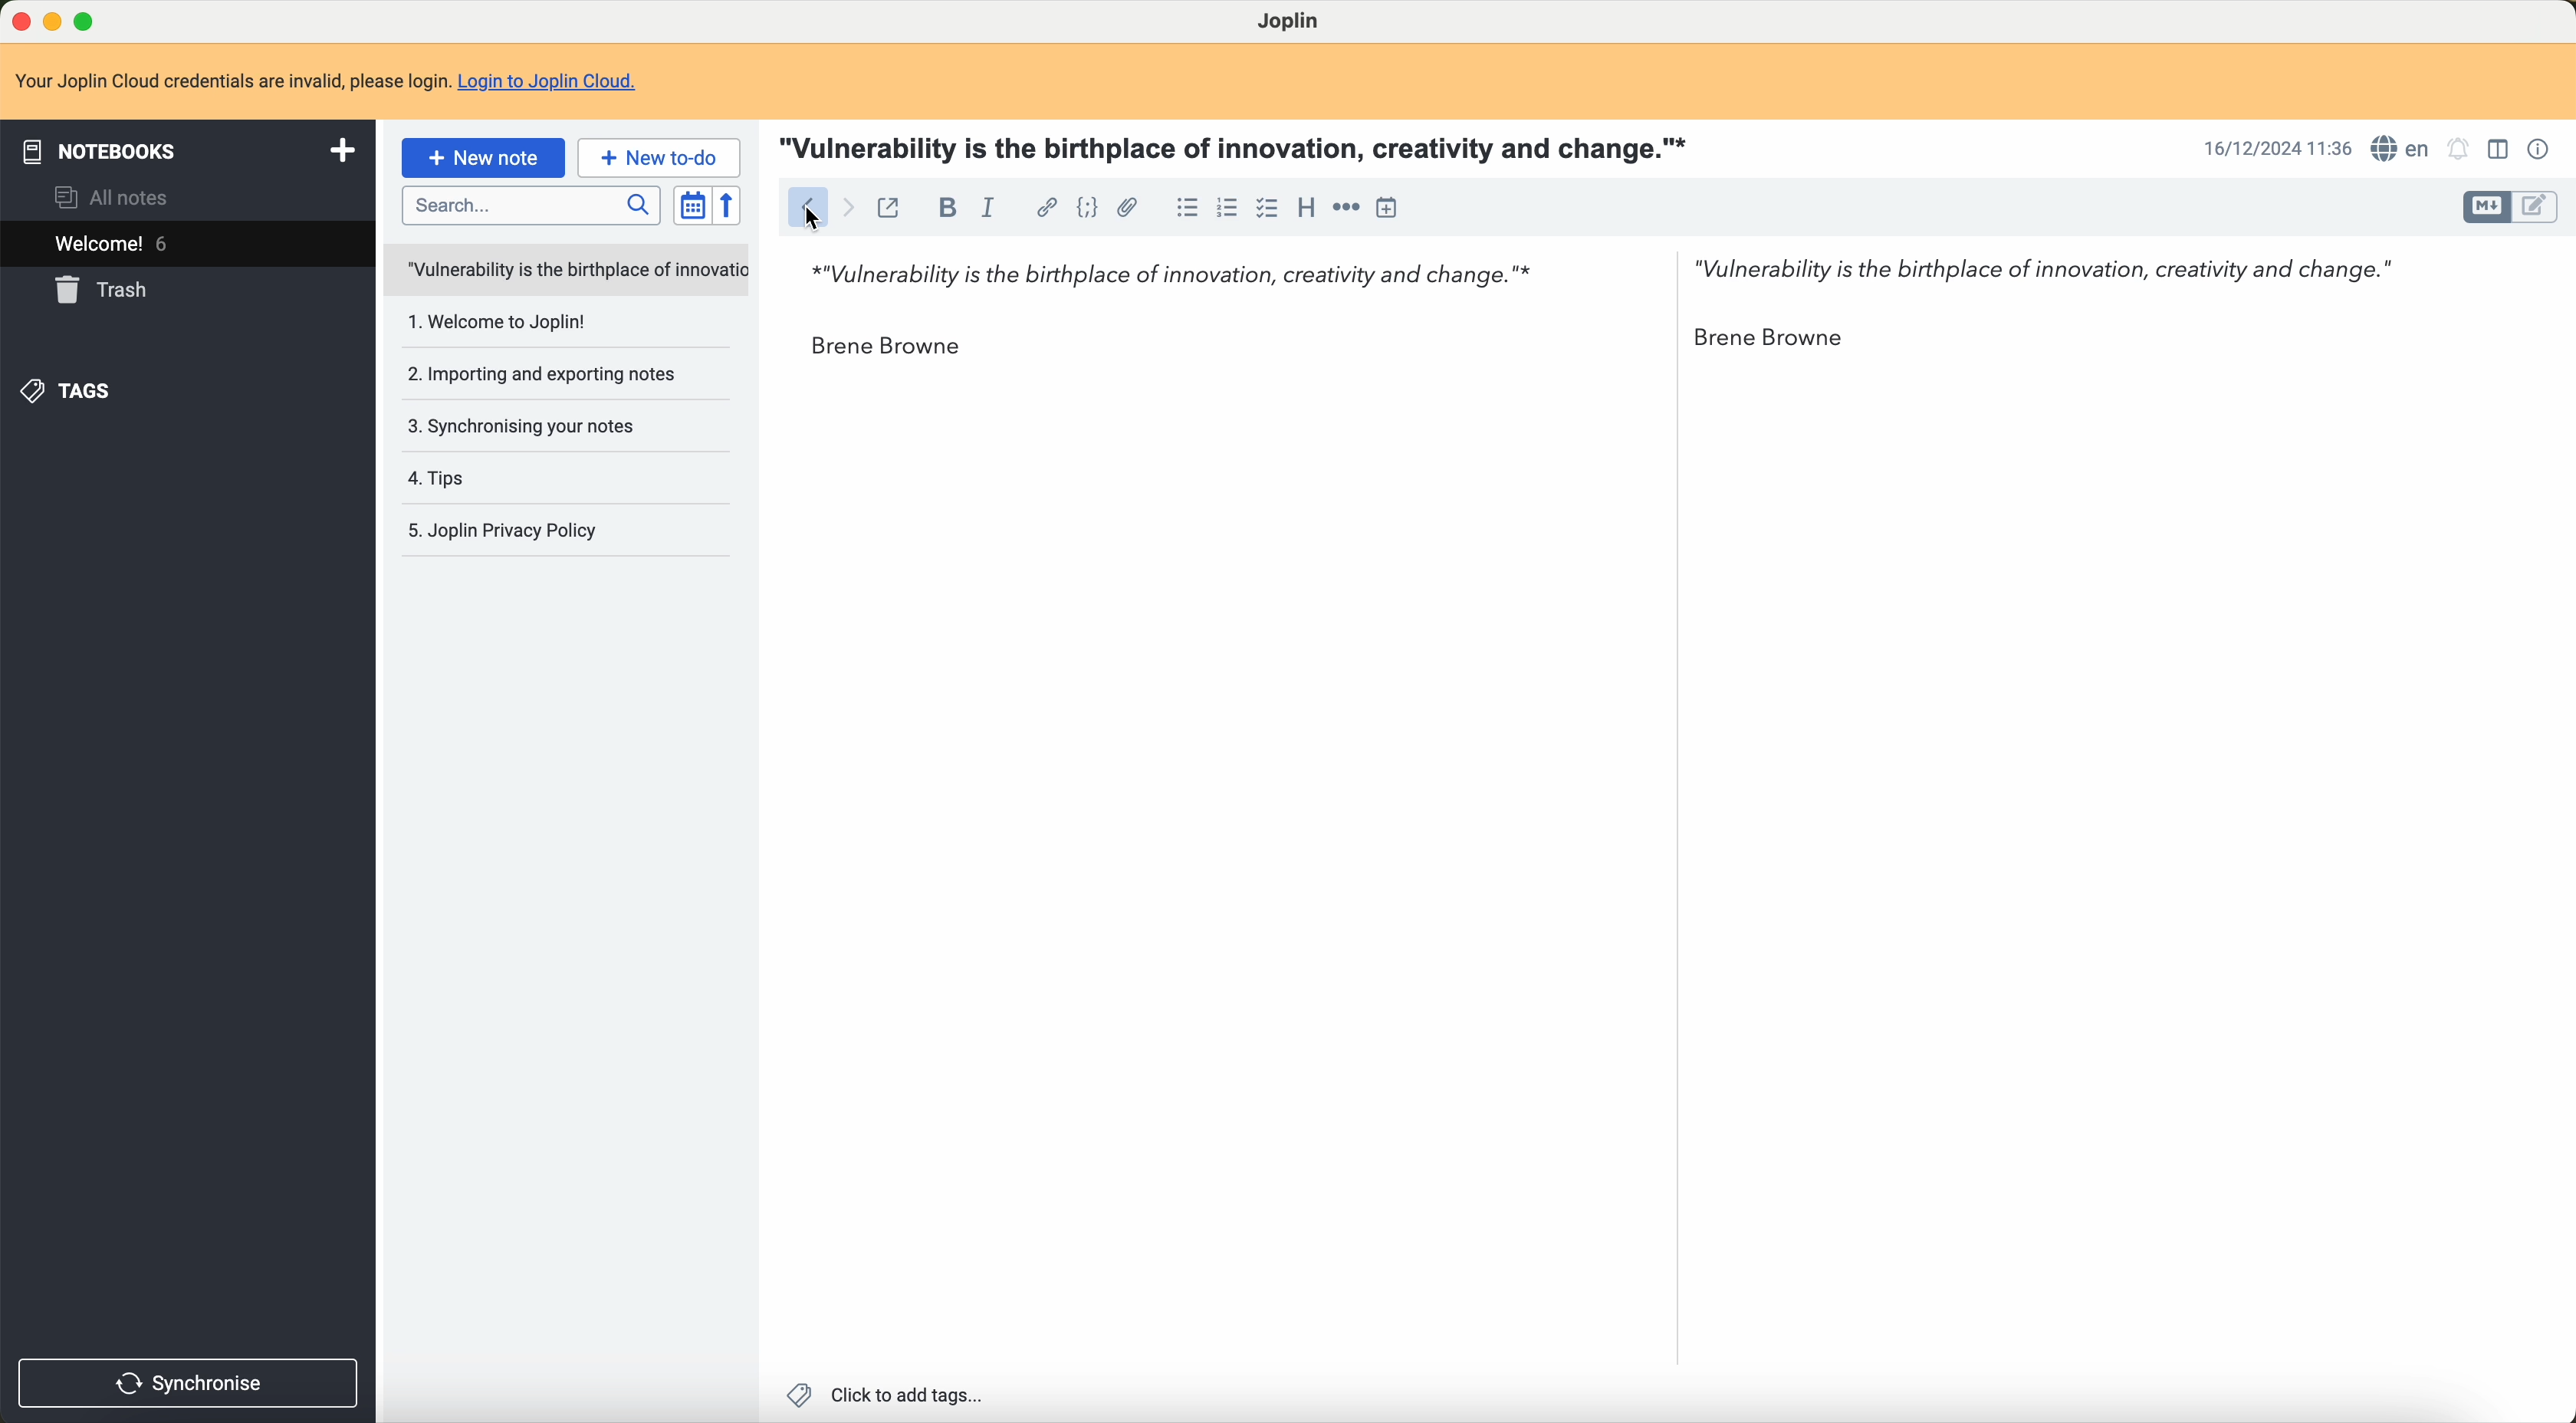 The height and width of the screenshot is (1423, 2576). Describe the element at coordinates (2462, 150) in the screenshot. I see `set alarm` at that location.